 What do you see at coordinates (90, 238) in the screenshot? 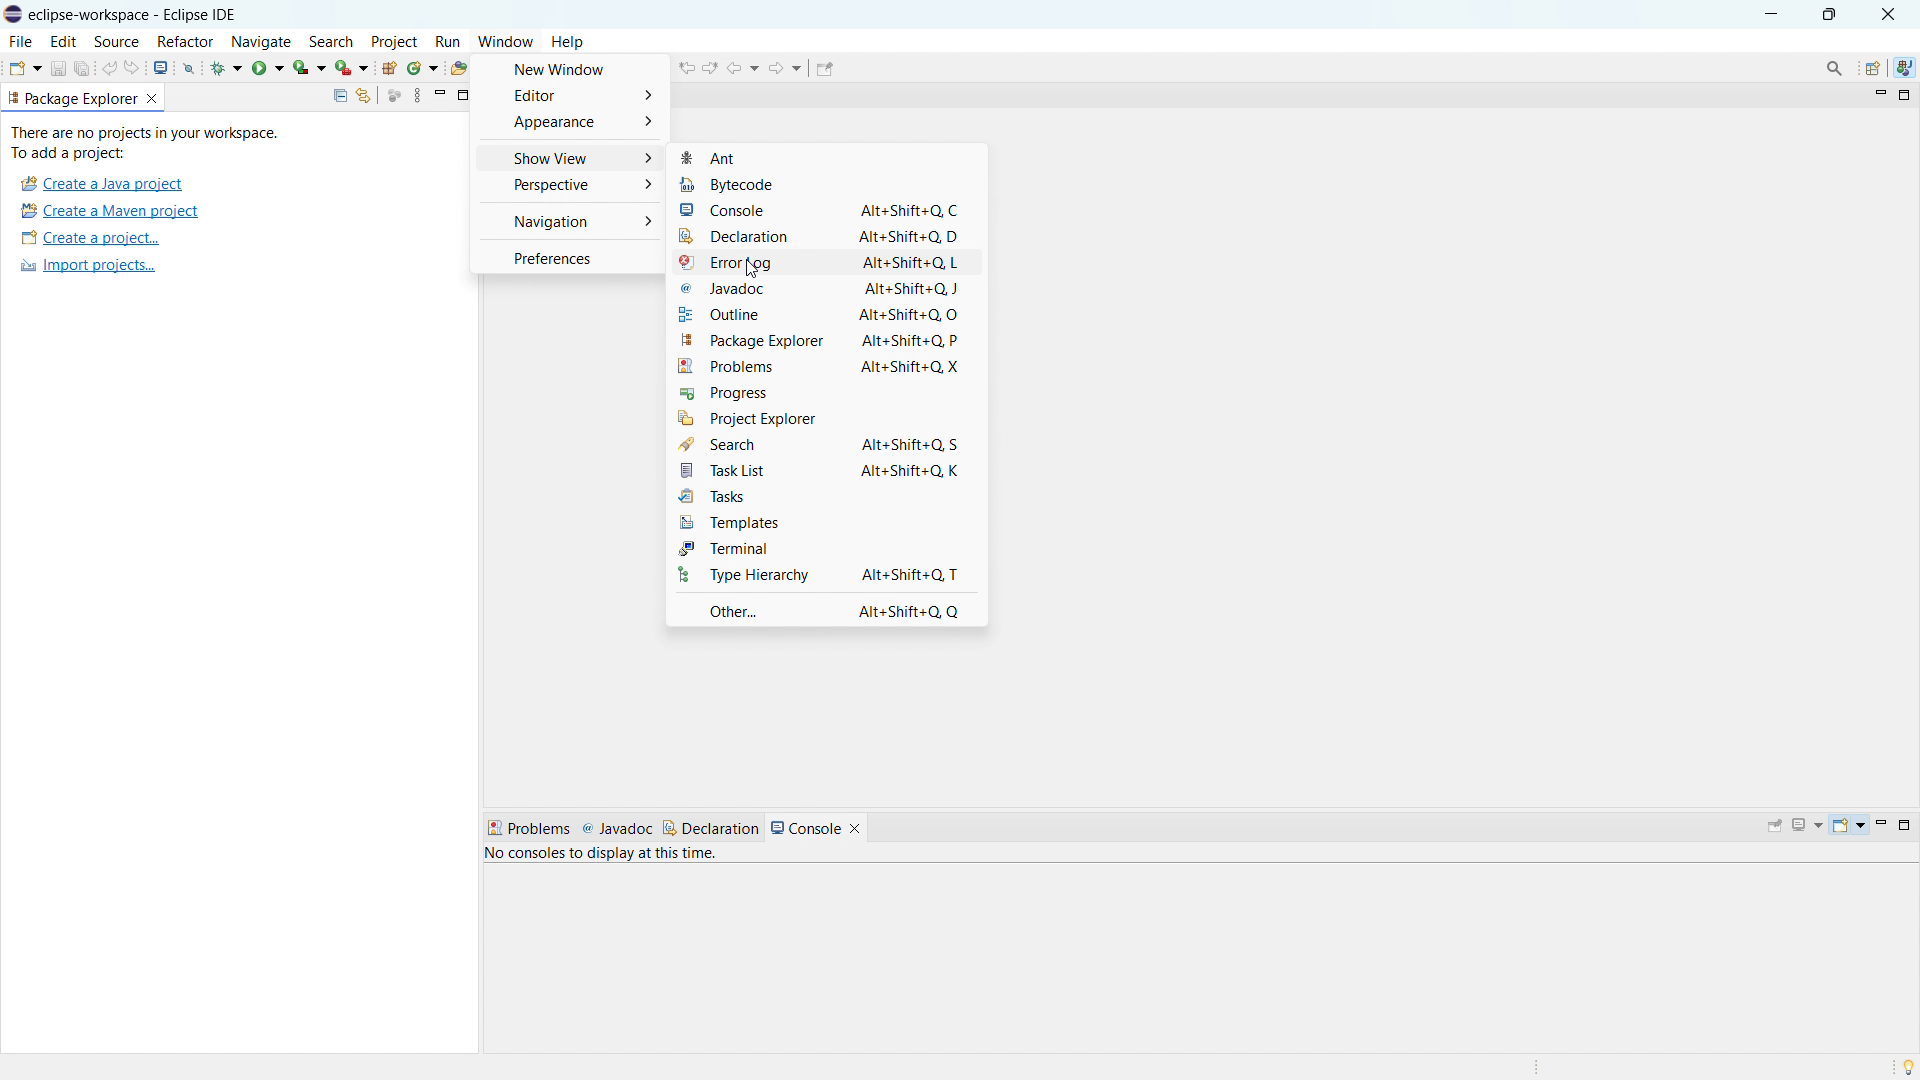
I see `create a project` at bounding box center [90, 238].